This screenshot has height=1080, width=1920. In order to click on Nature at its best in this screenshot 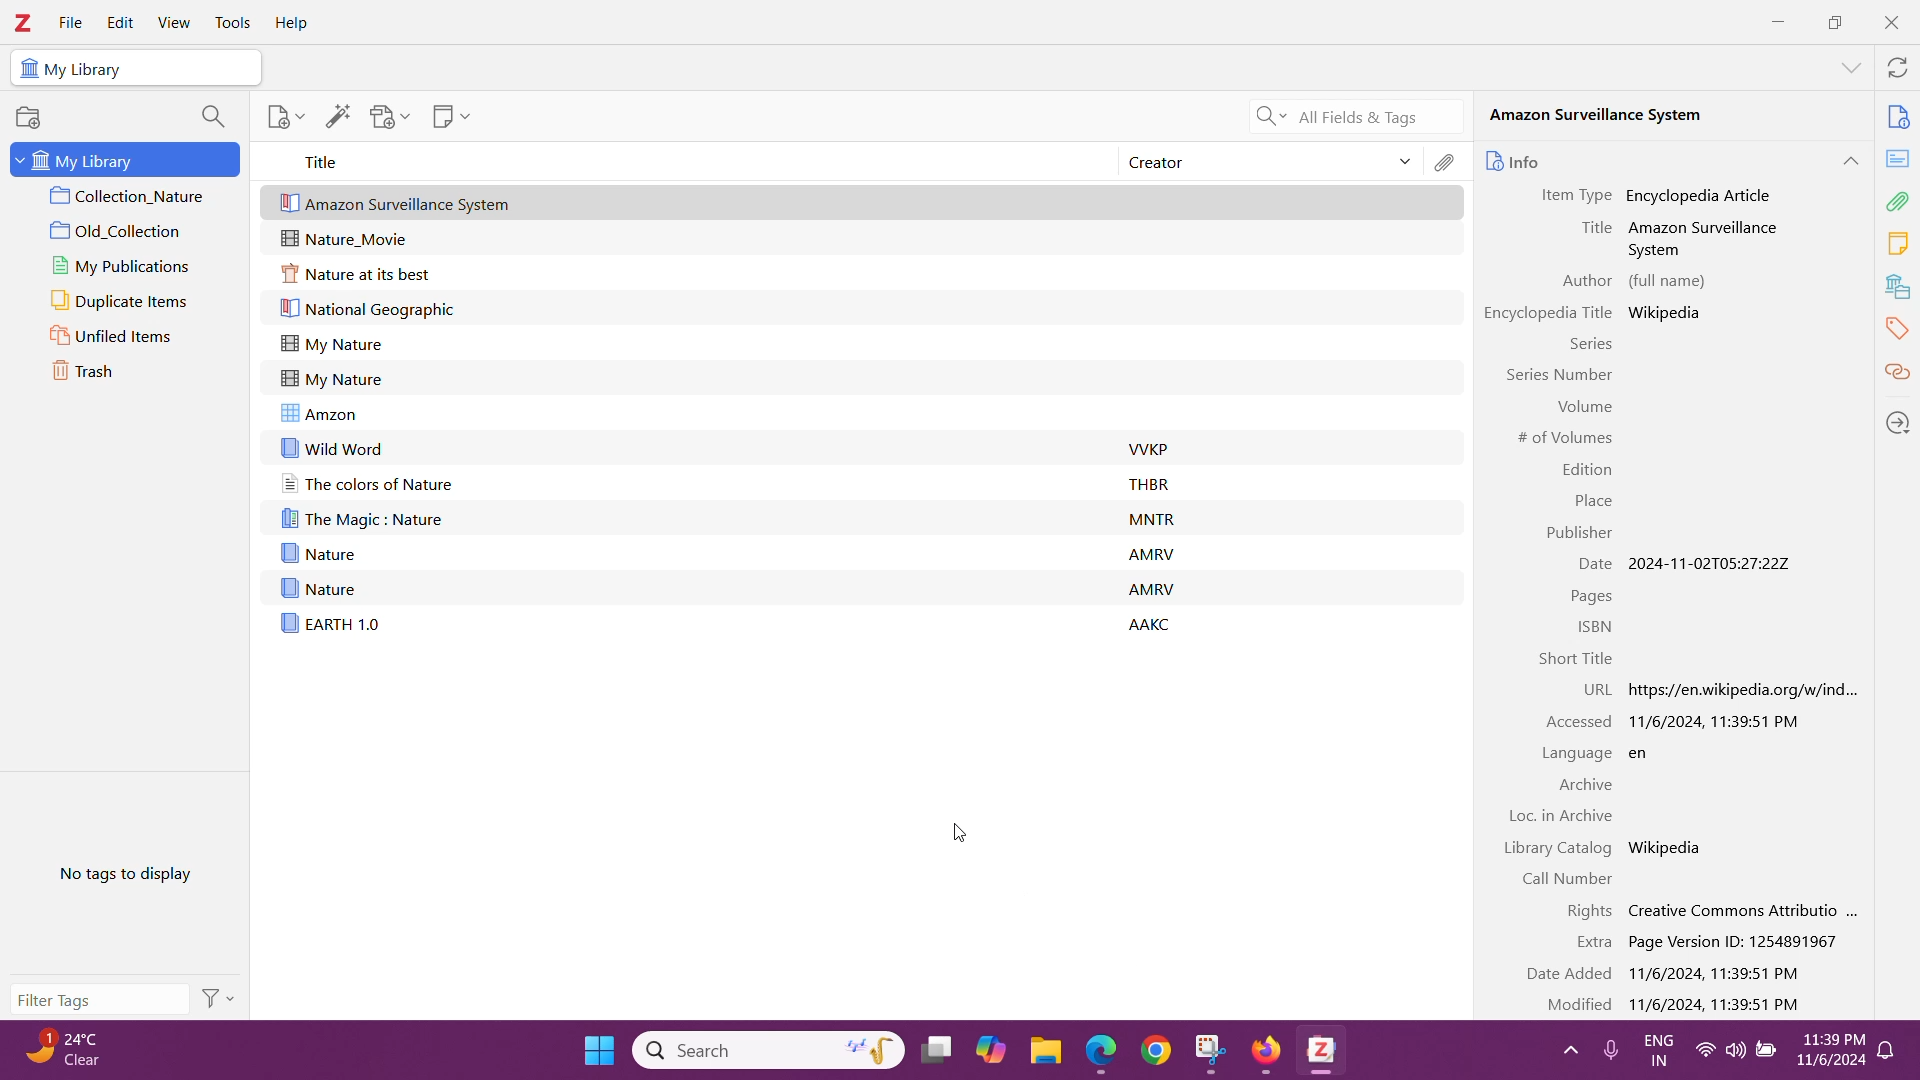, I will do `click(360, 274)`.